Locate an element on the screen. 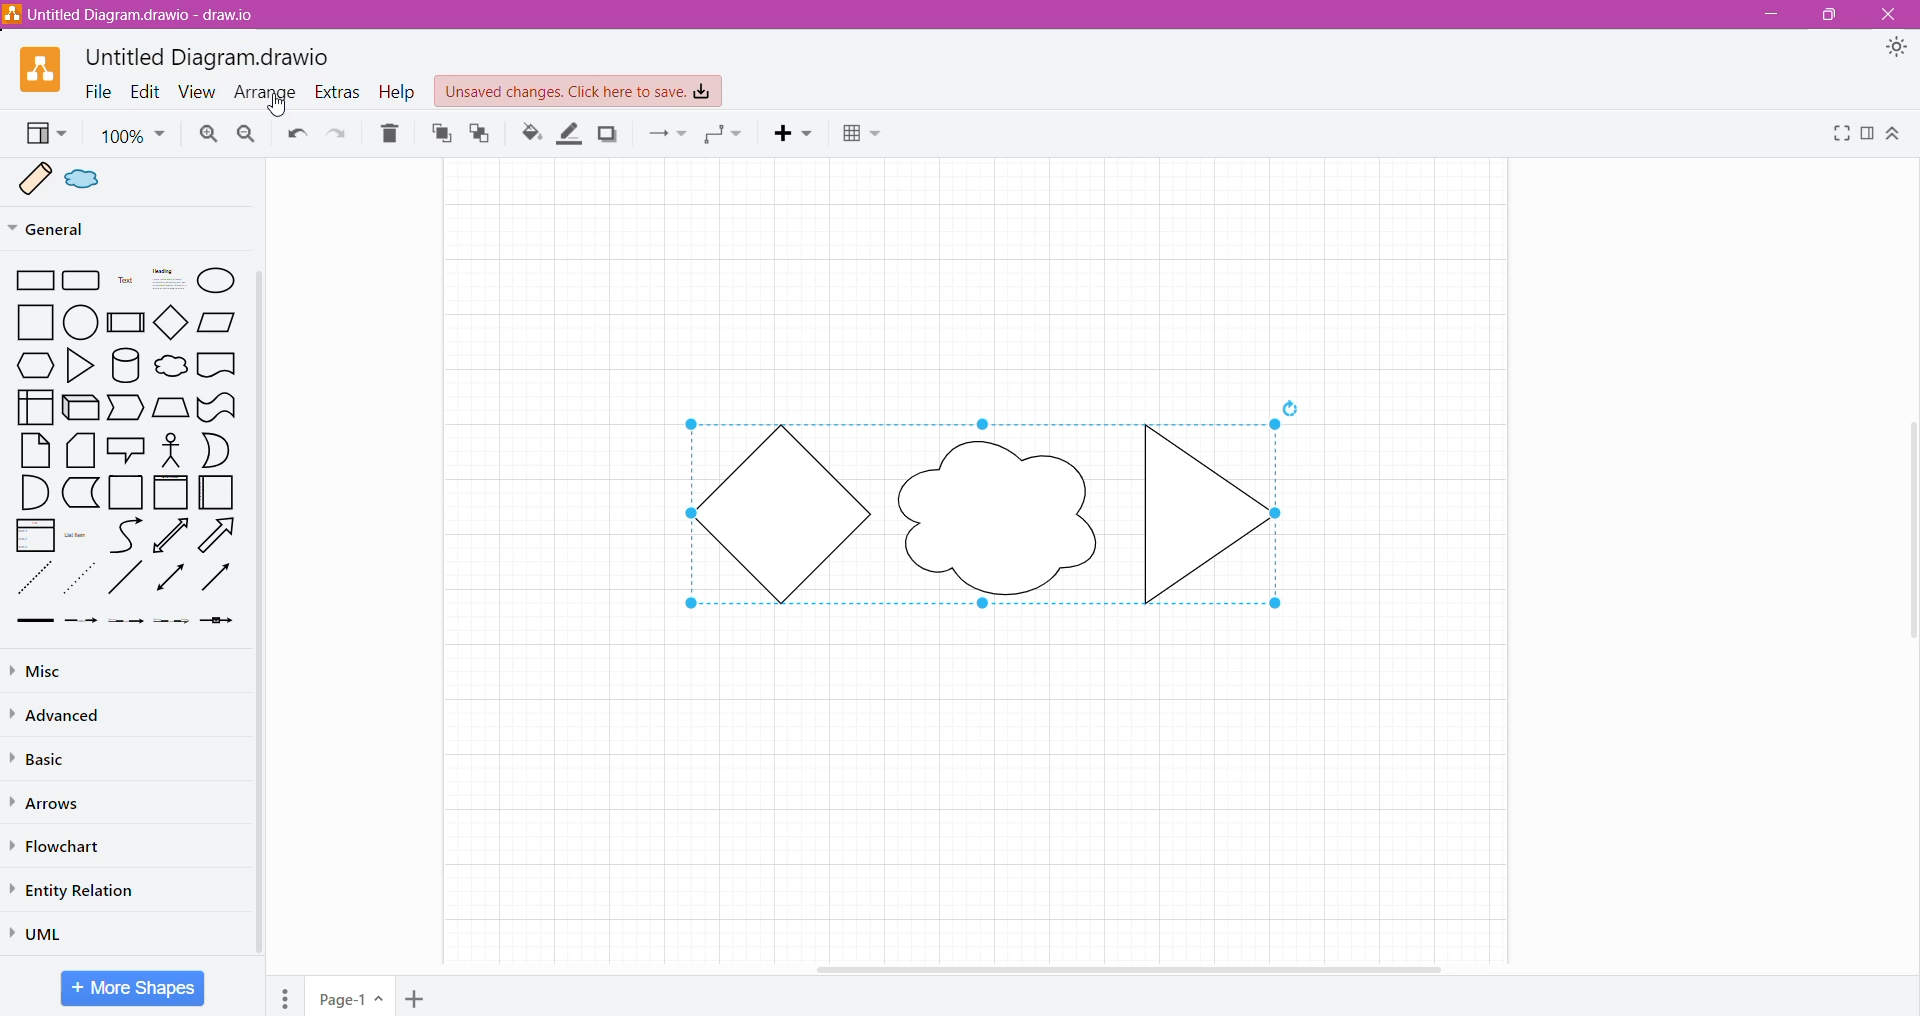 The height and width of the screenshot is (1016, 1920). Delete is located at coordinates (393, 135).